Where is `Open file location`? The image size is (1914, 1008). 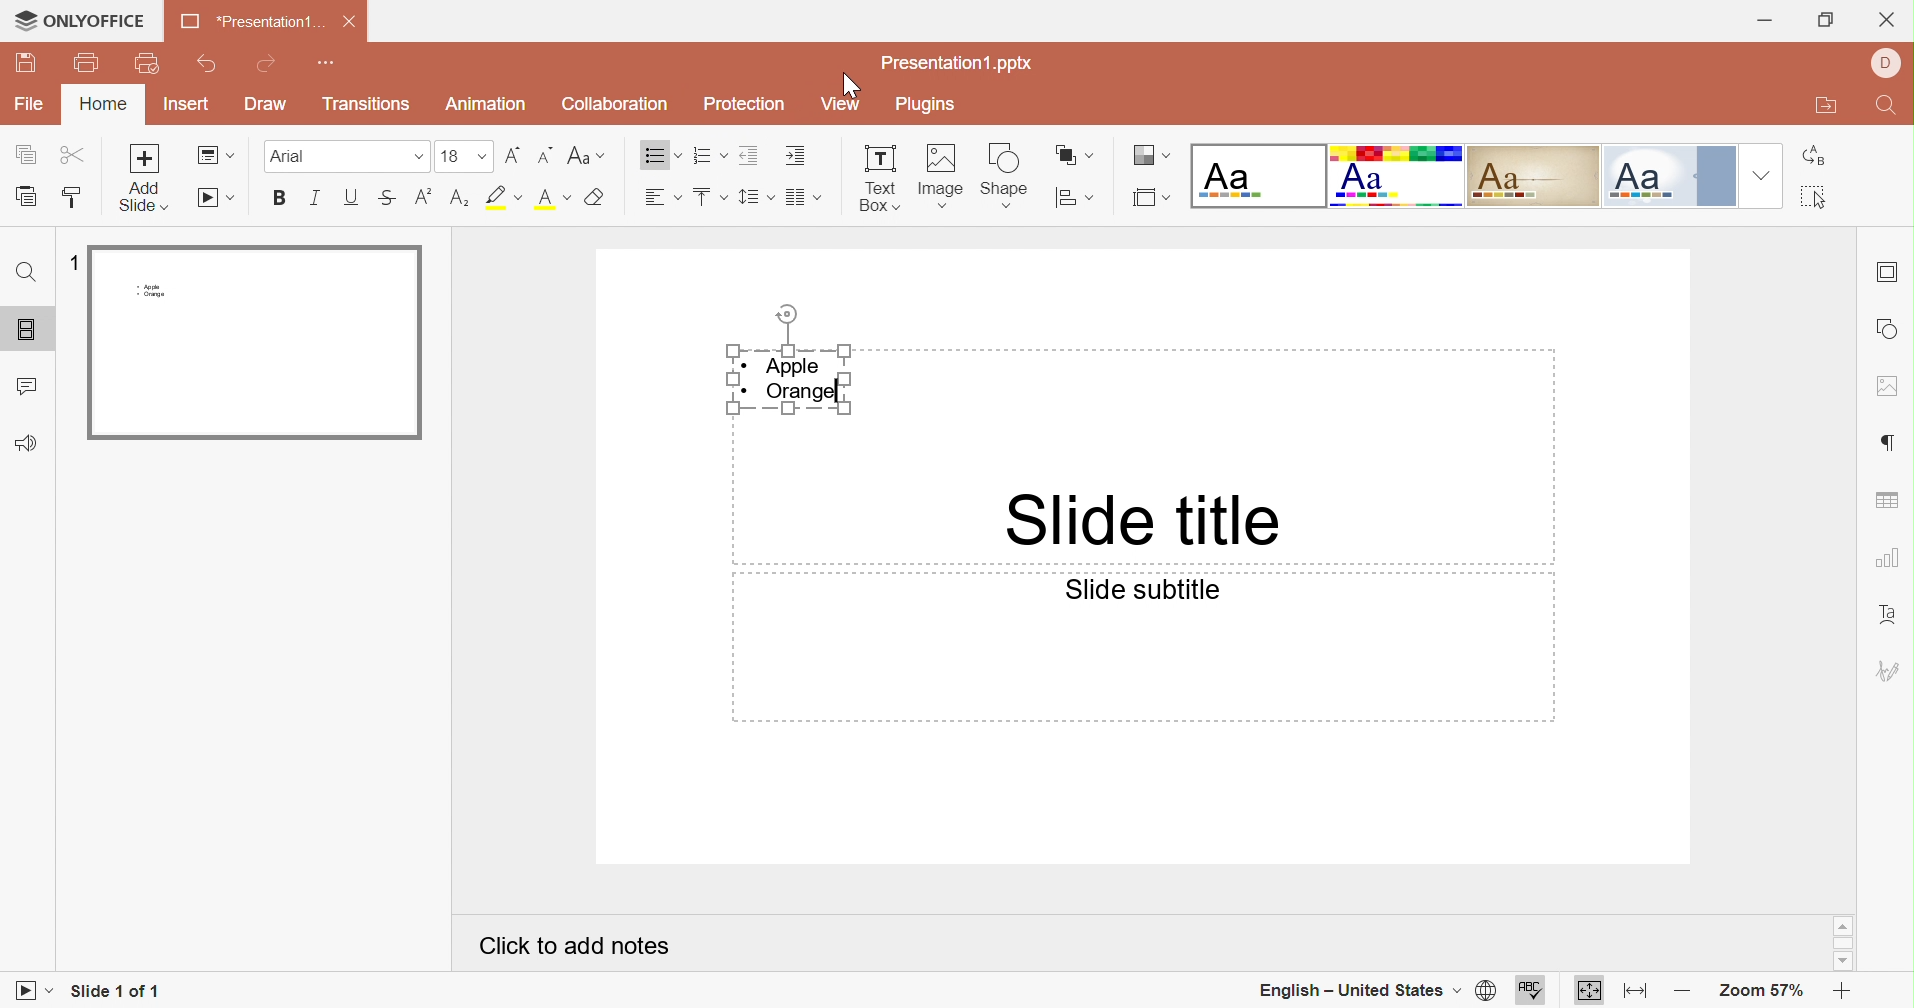 Open file location is located at coordinates (1831, 109).